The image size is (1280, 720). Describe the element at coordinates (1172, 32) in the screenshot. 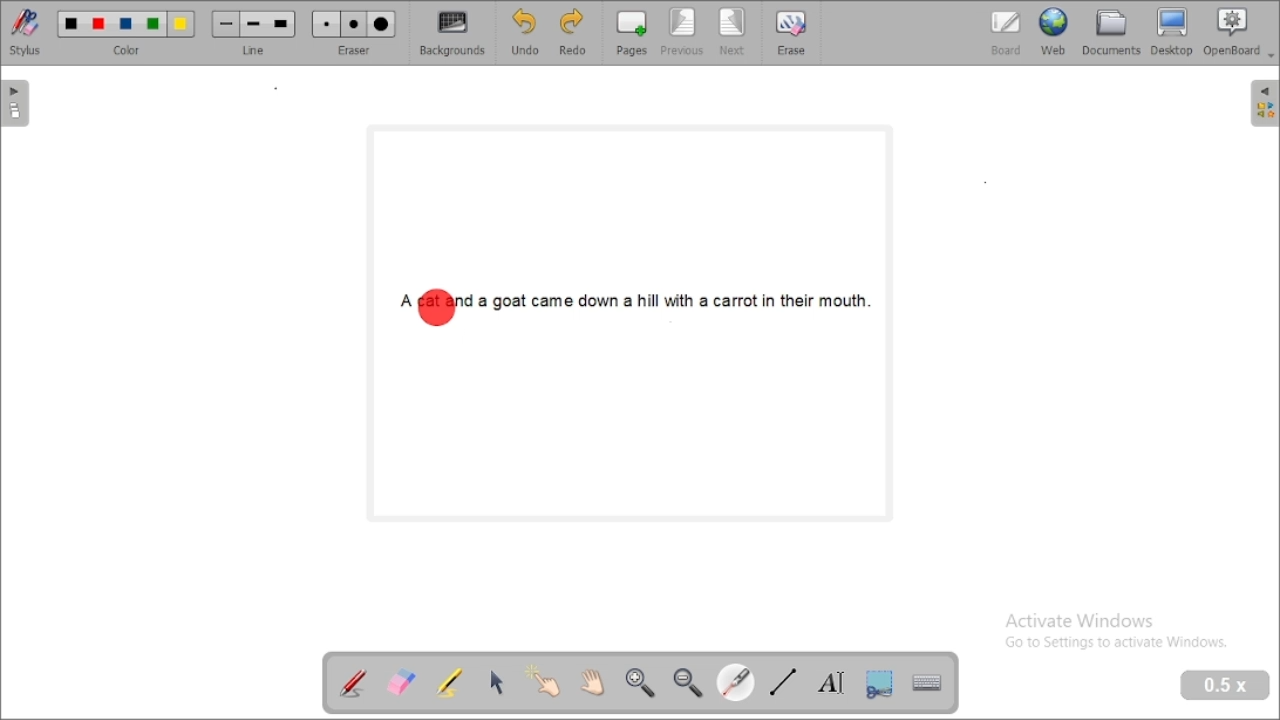

I see `desktop` at that location.